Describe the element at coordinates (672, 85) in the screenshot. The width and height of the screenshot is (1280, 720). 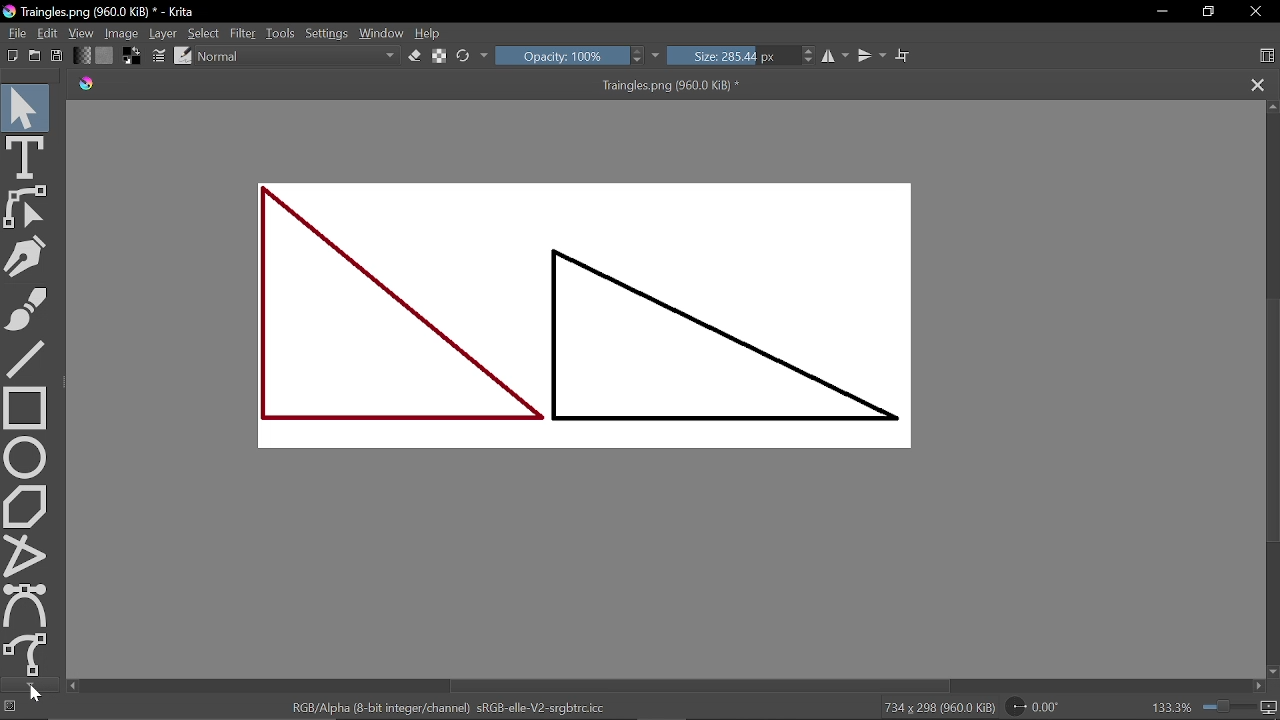
I see `Traingles.png (960.0 KiB) *` at that location.